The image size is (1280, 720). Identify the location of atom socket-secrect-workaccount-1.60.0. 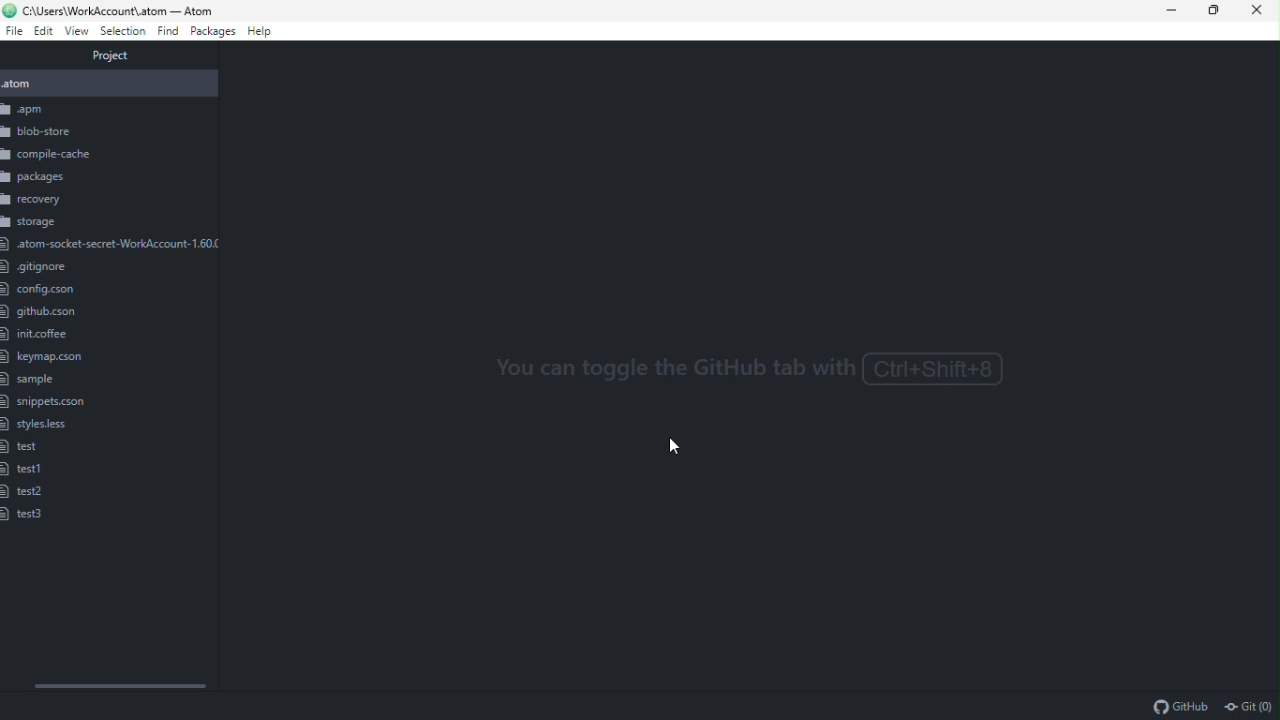
(111, 243).